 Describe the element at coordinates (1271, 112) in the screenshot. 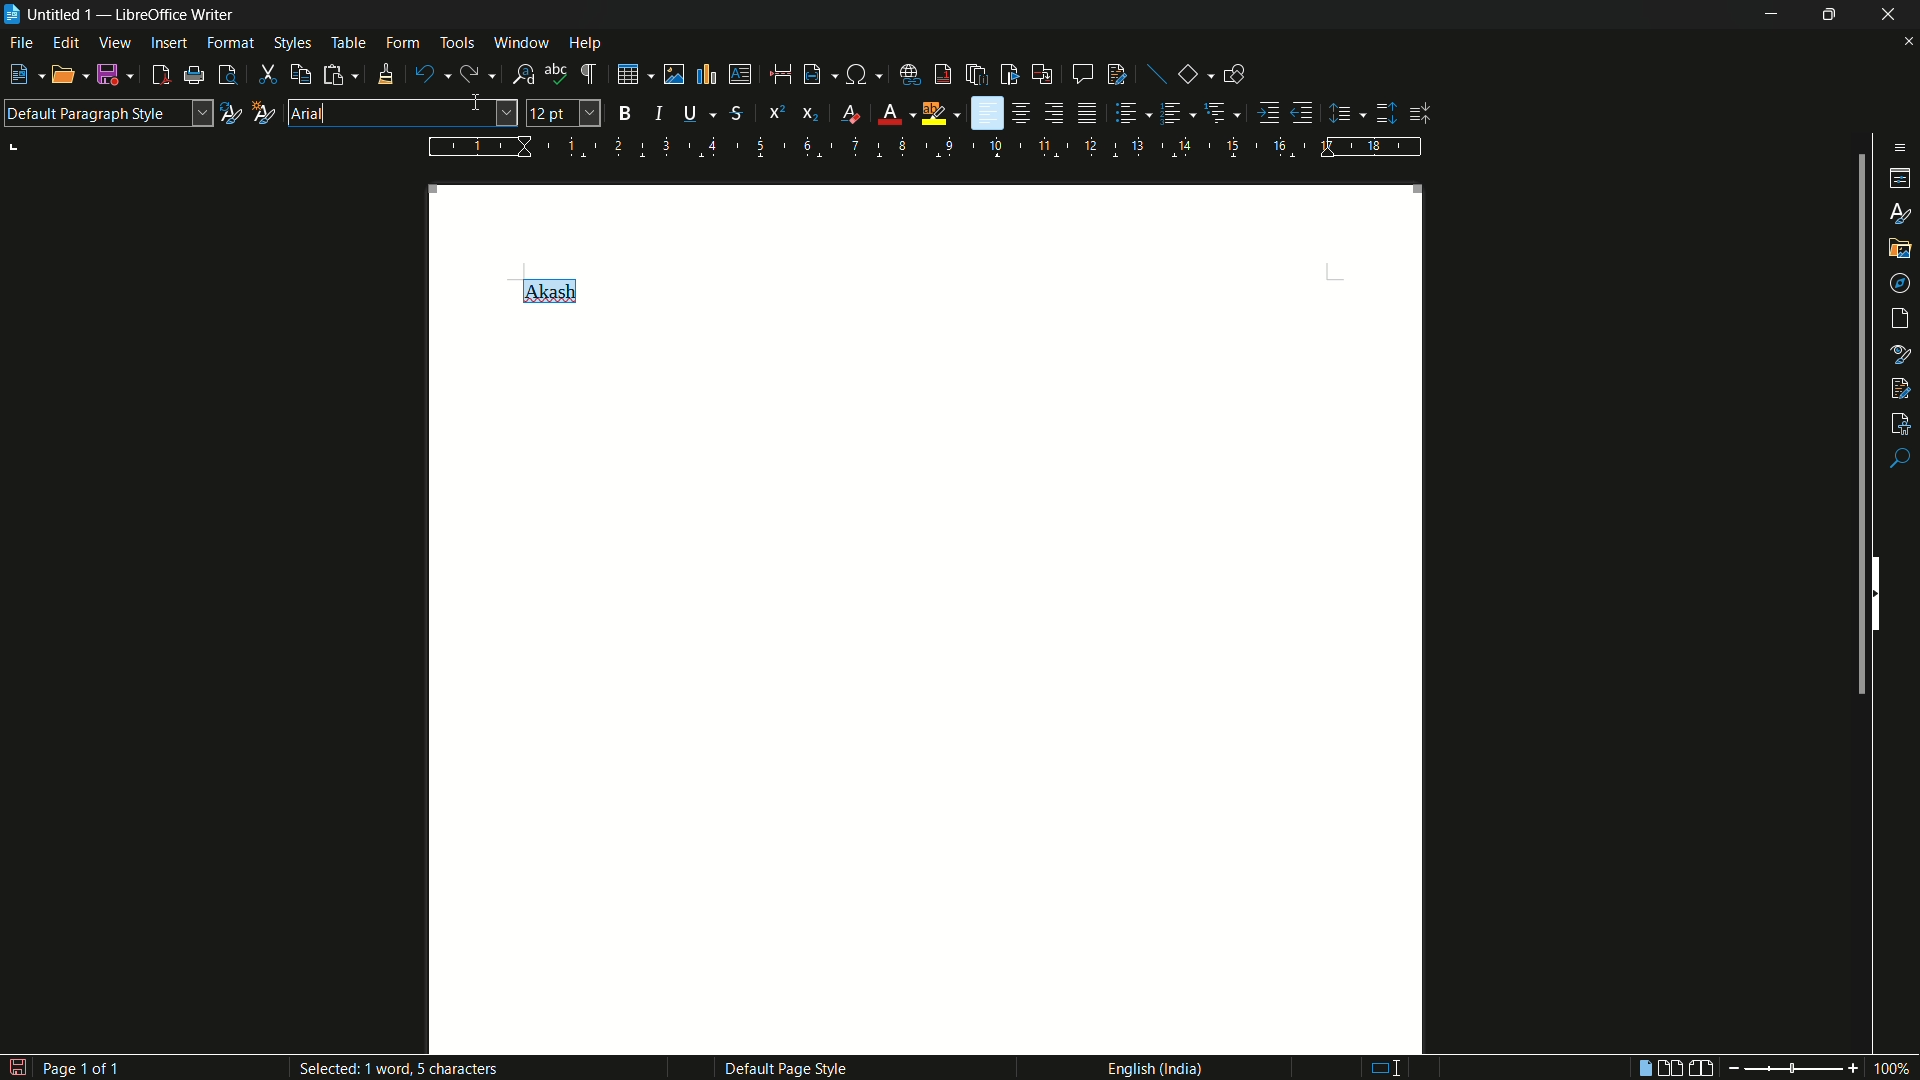

I see `increase indentation` at that location.